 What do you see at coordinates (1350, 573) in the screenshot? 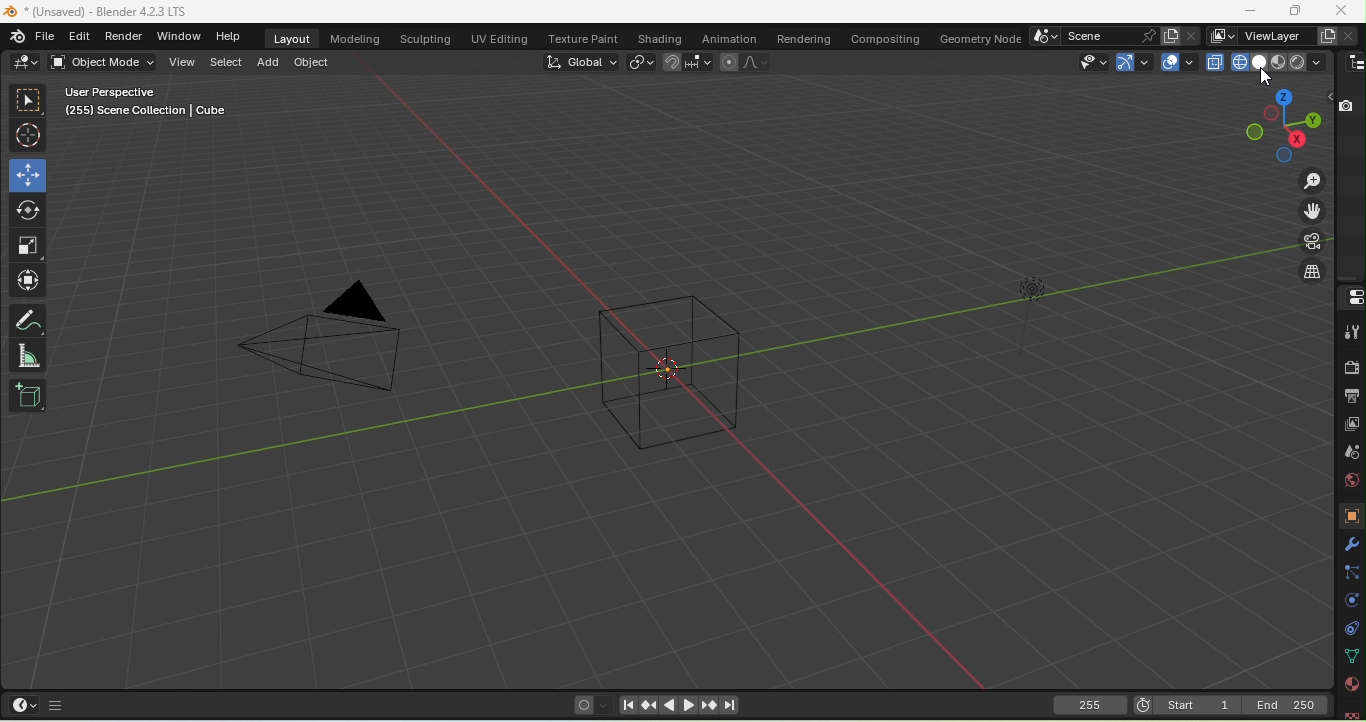
I see `Particles` at bounding box center [1350, 573].